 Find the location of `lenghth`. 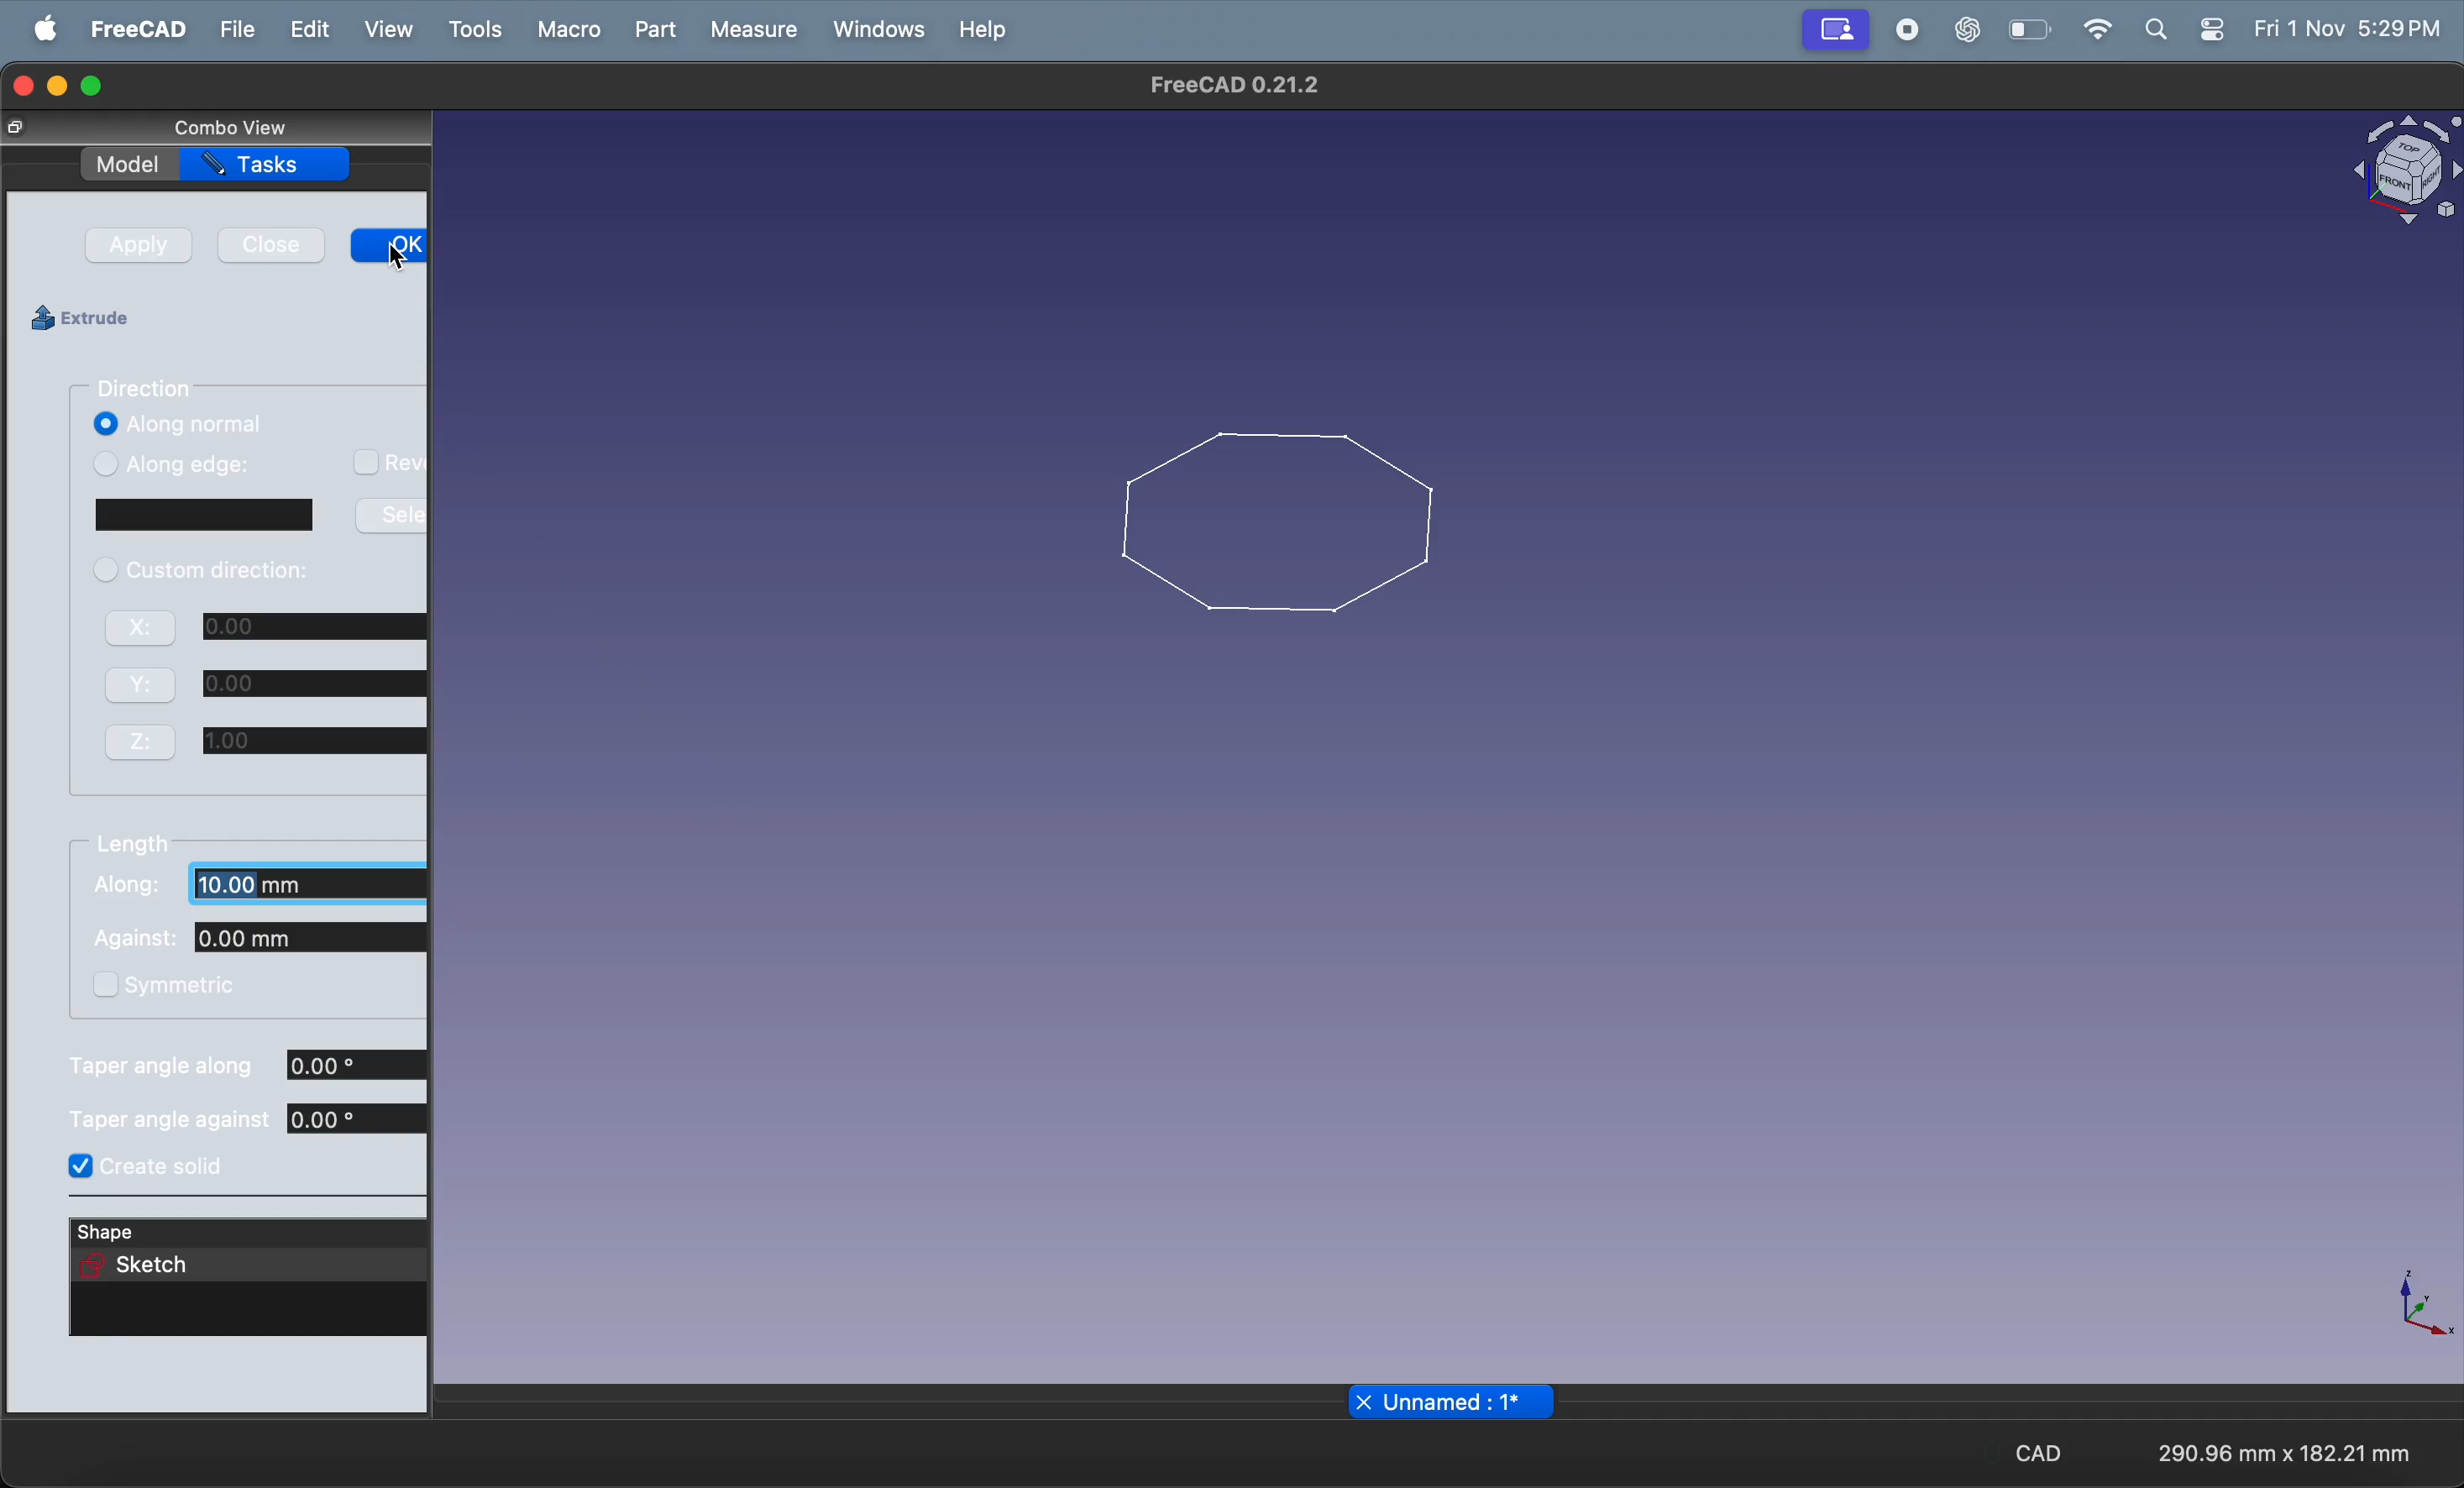

lenghth is located at coordinates (138, 846).